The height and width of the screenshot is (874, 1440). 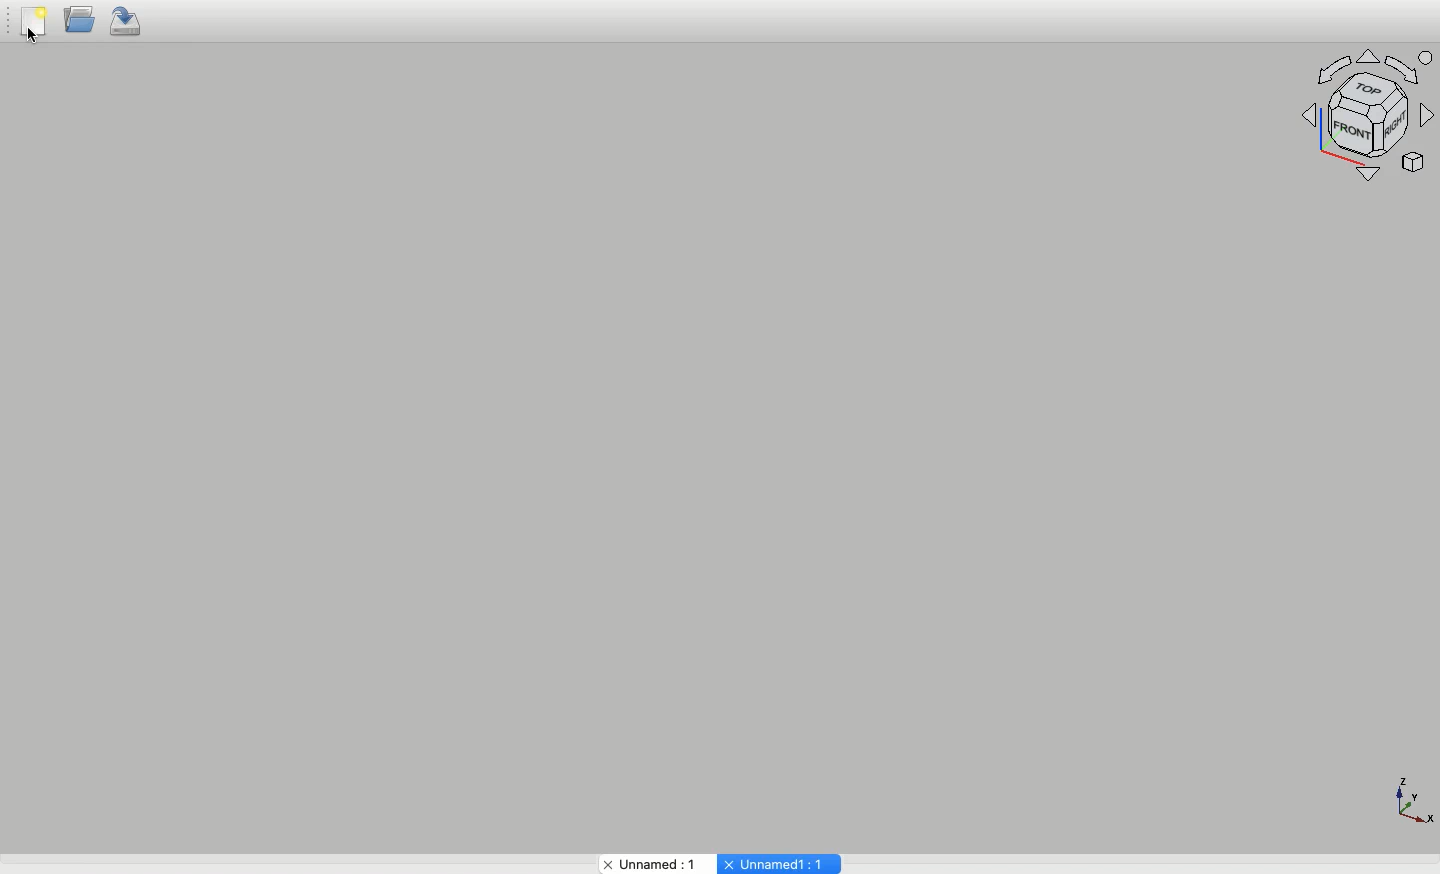 What do you see at coordinates (33, 25) in the screenshot?
I see `New` at bounding box center [33, 25].